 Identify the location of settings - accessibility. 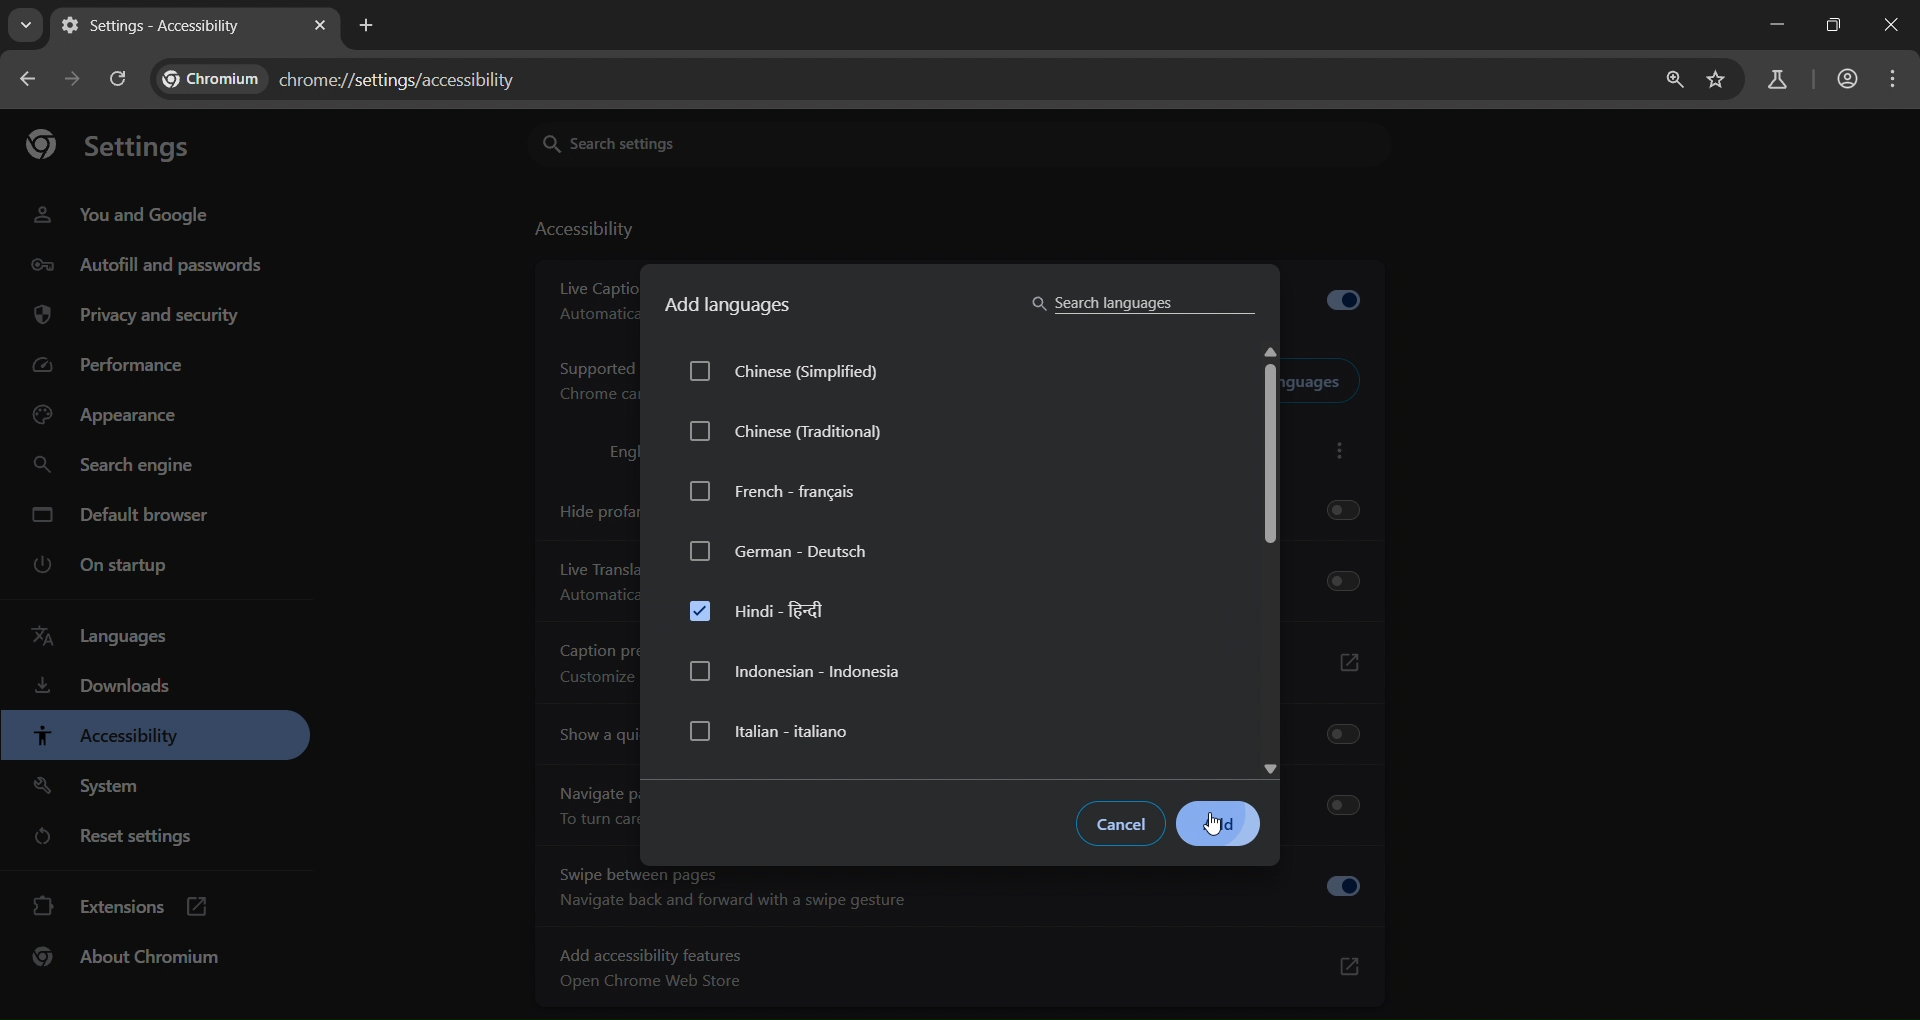
(155, 28).